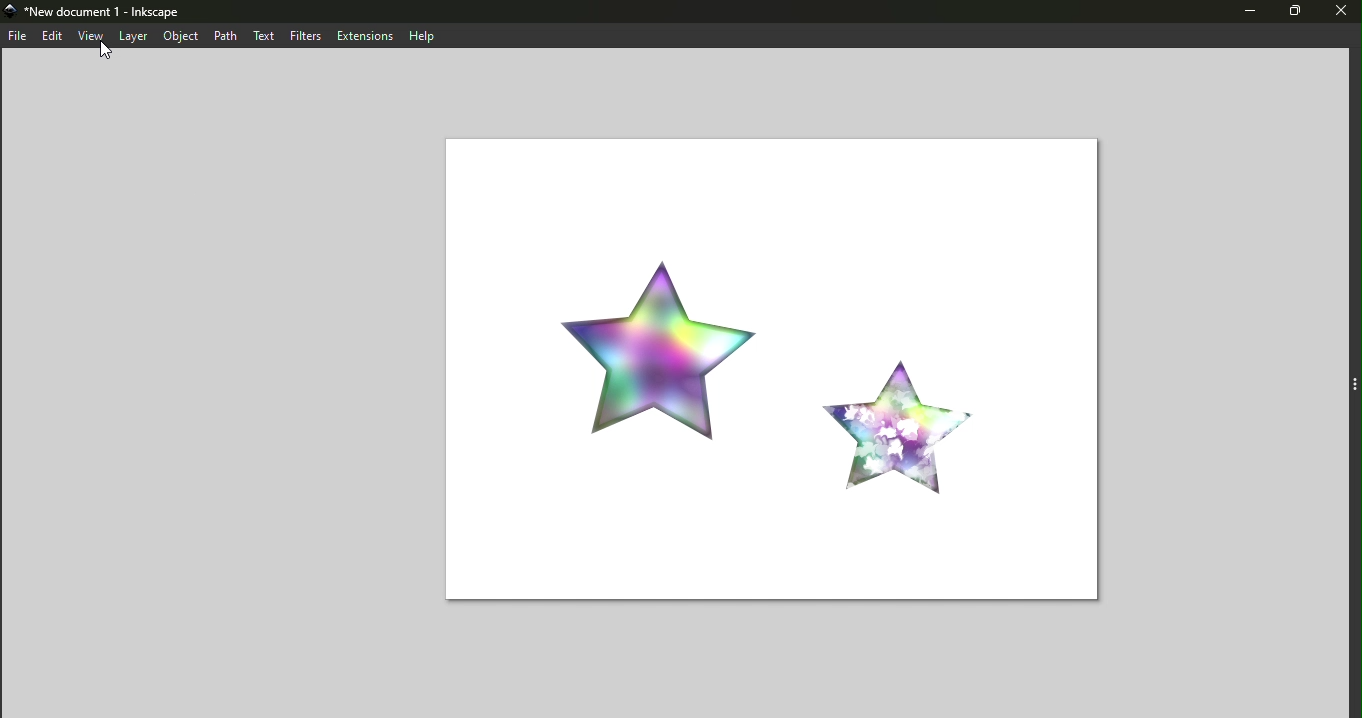 This screenshot has width=1362, height=718. Describe the element at coordinates (55, 36) in the screenshot. I see `Edit` at that location.